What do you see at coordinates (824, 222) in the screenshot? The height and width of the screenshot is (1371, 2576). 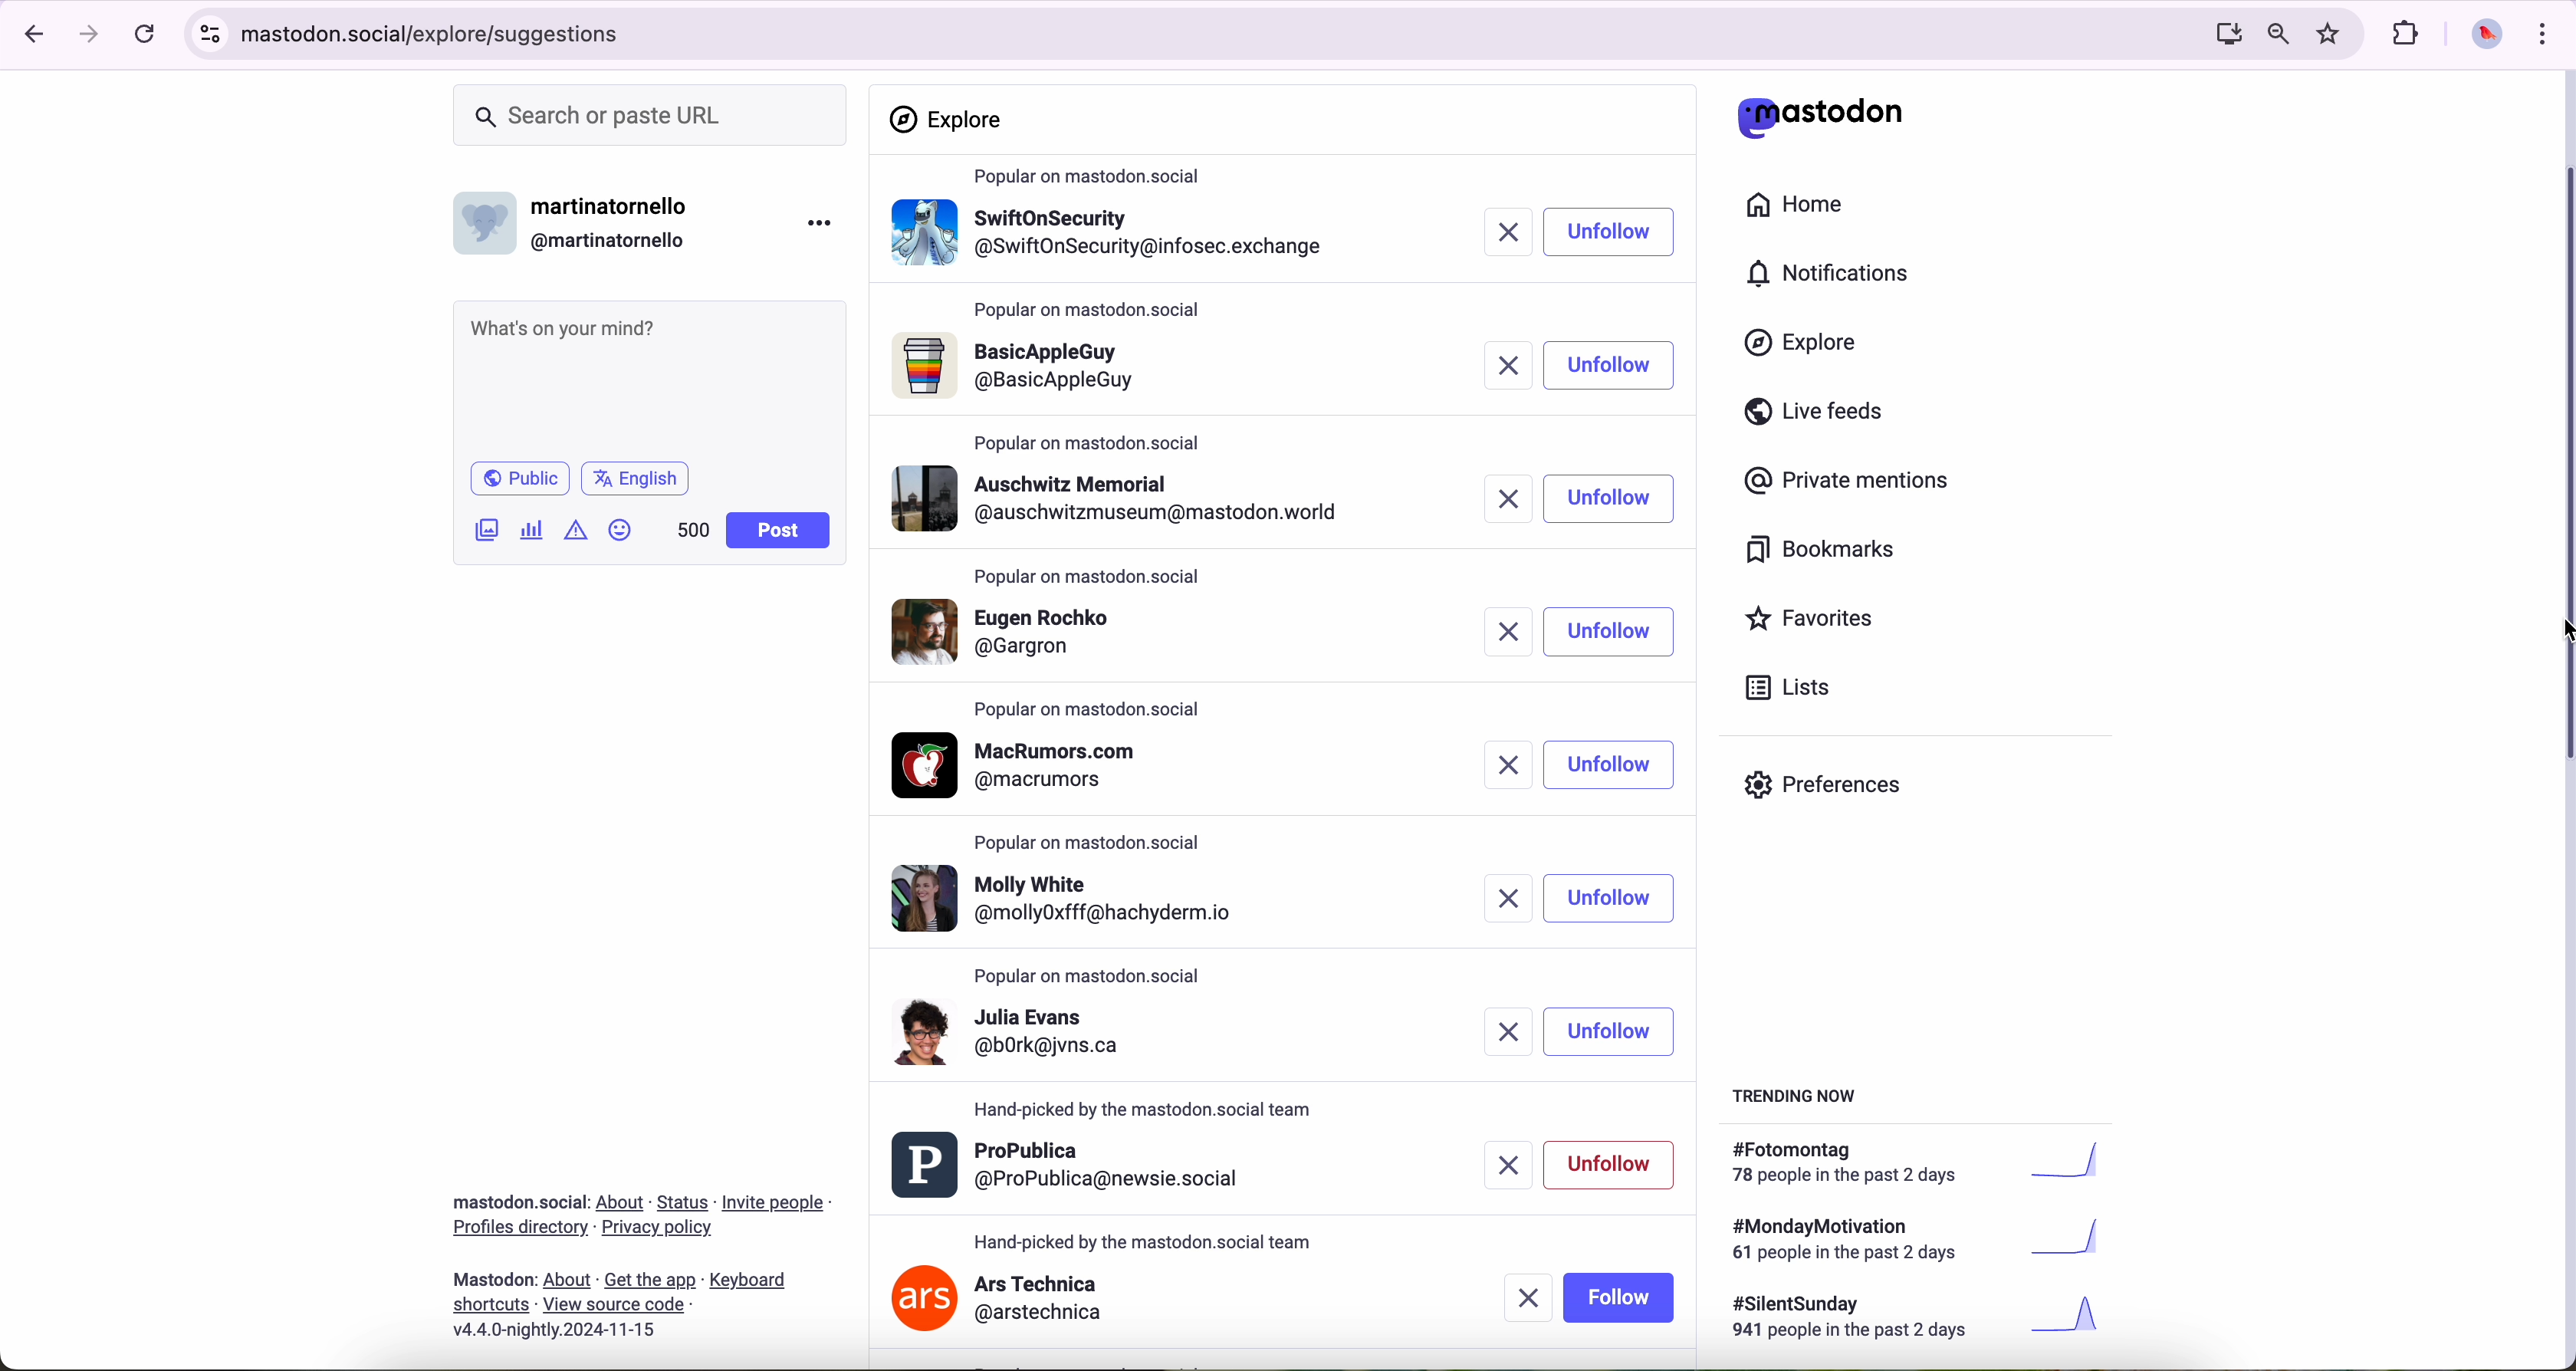 I see `more options` at bounding box center [824, 222].